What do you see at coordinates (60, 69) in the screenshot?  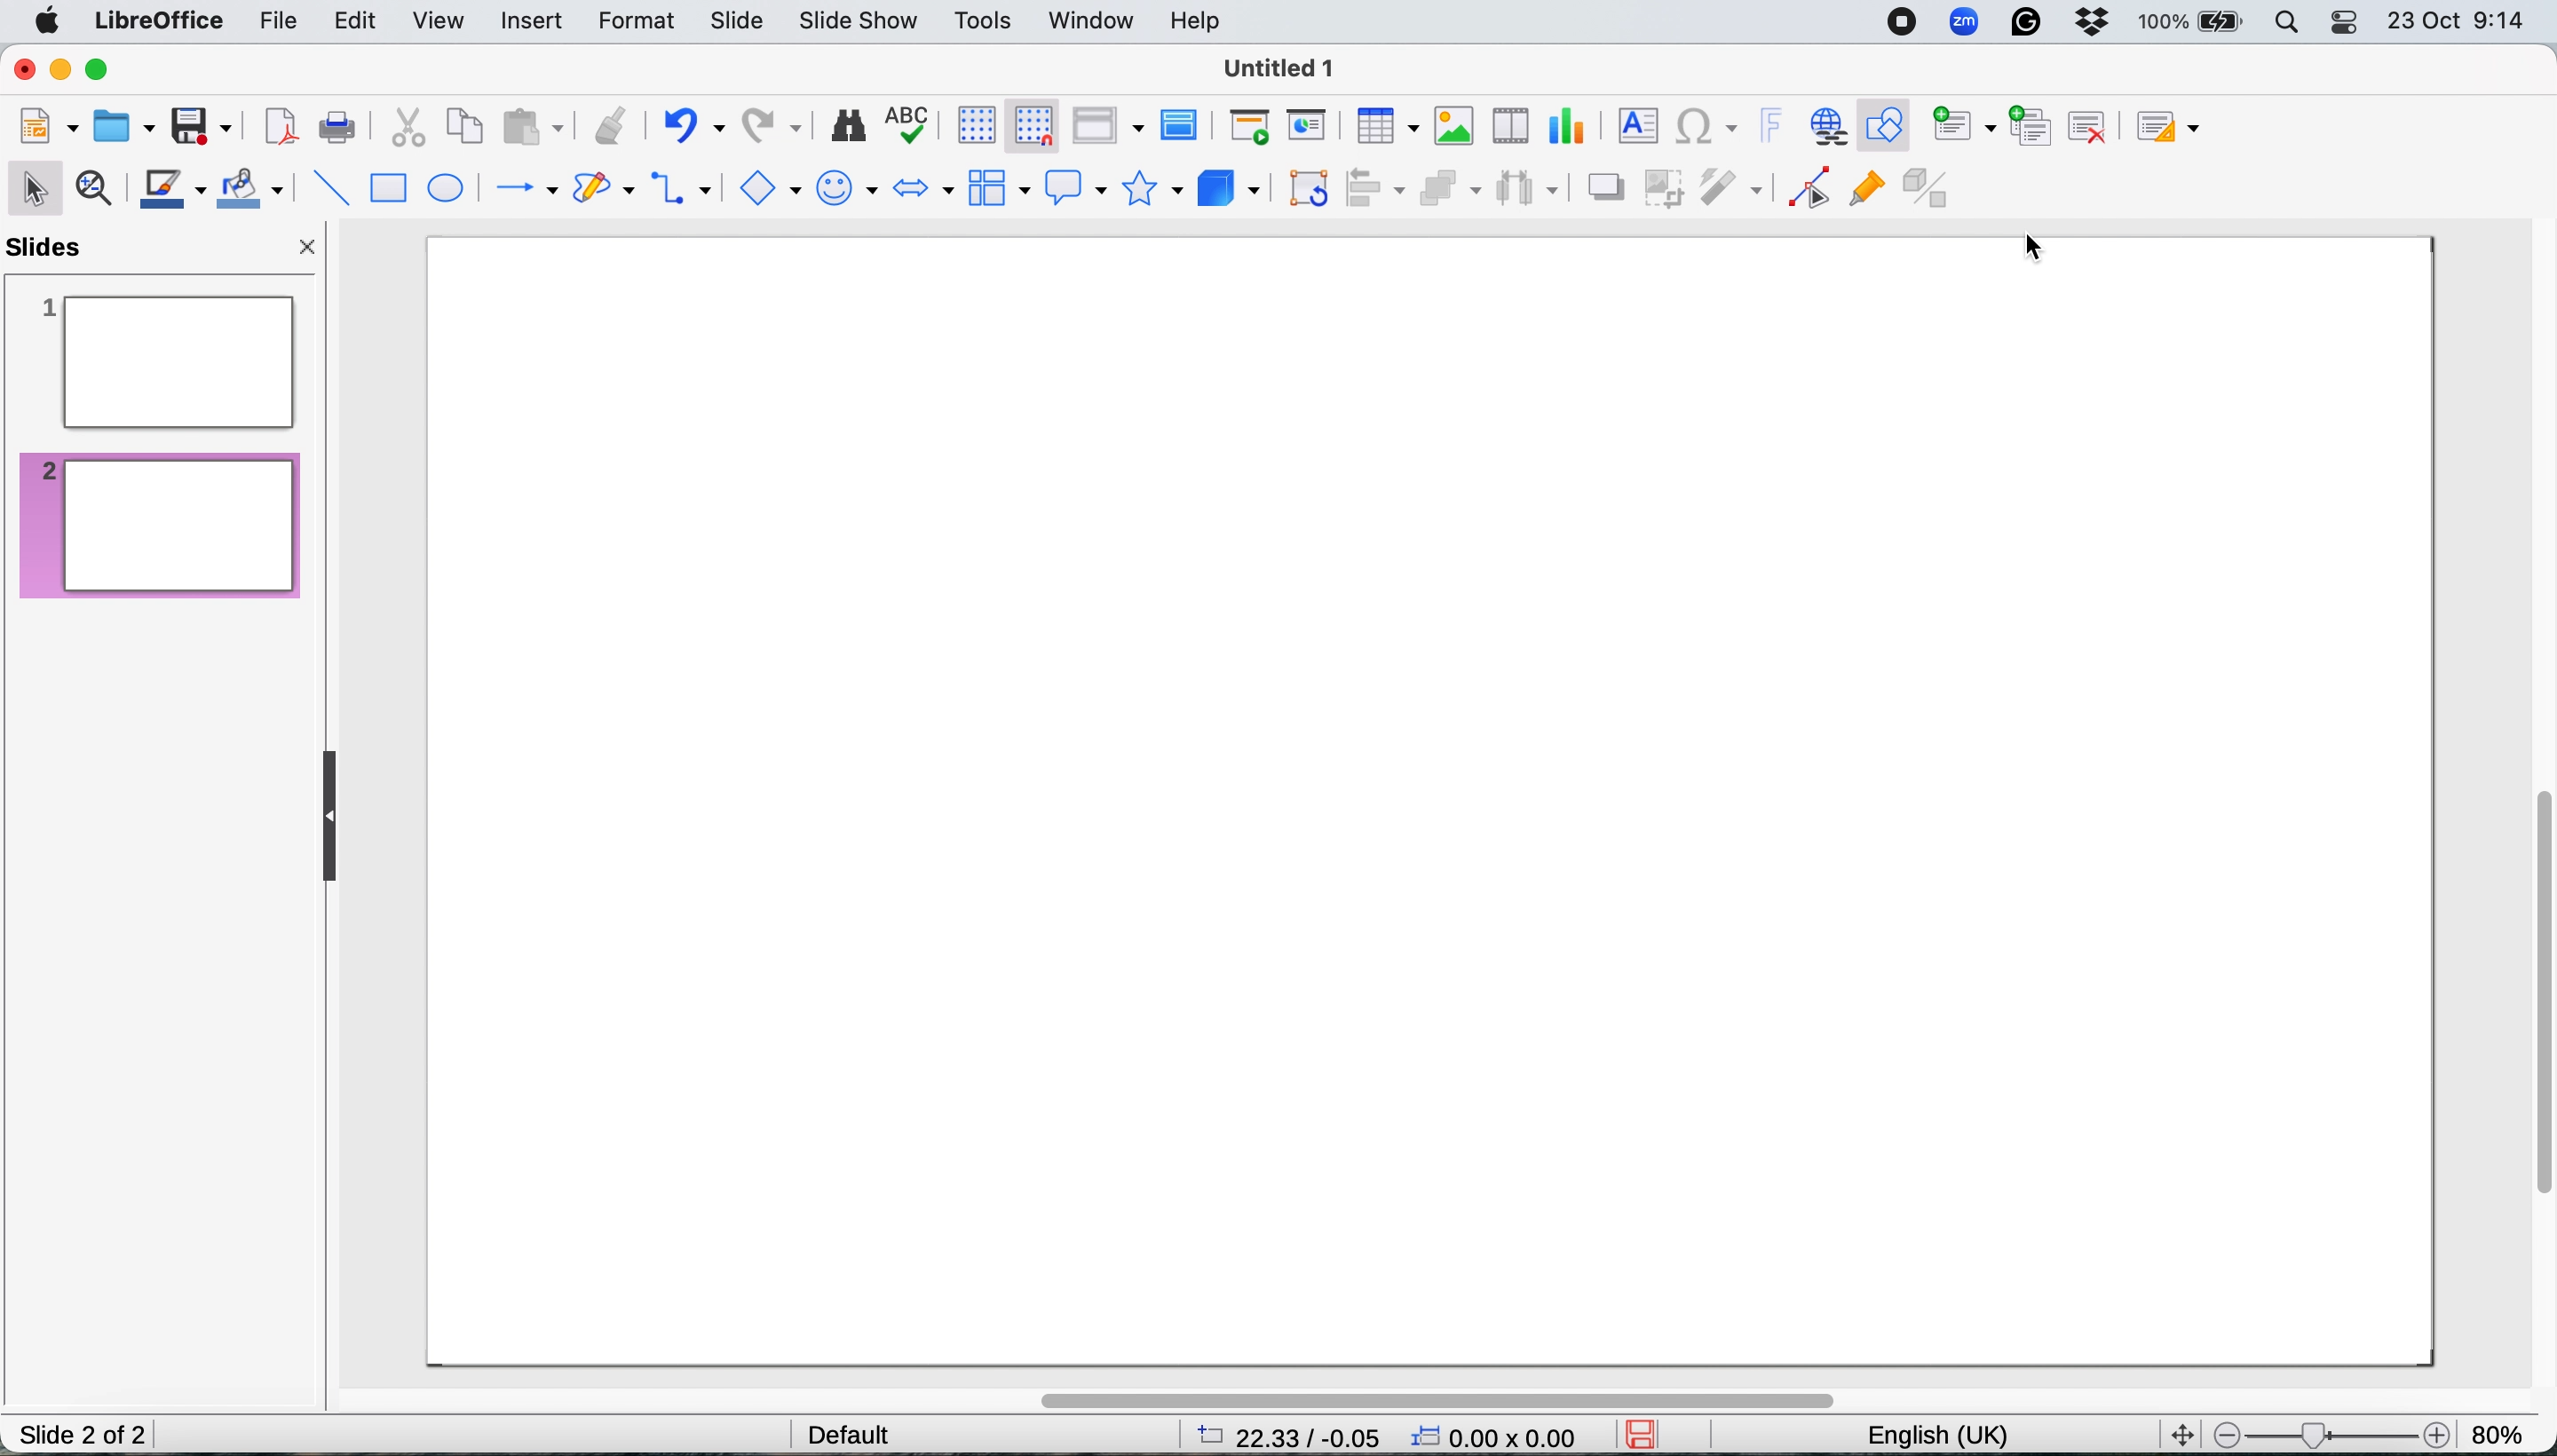 I see `minimise` at bounding box center [60, 69].